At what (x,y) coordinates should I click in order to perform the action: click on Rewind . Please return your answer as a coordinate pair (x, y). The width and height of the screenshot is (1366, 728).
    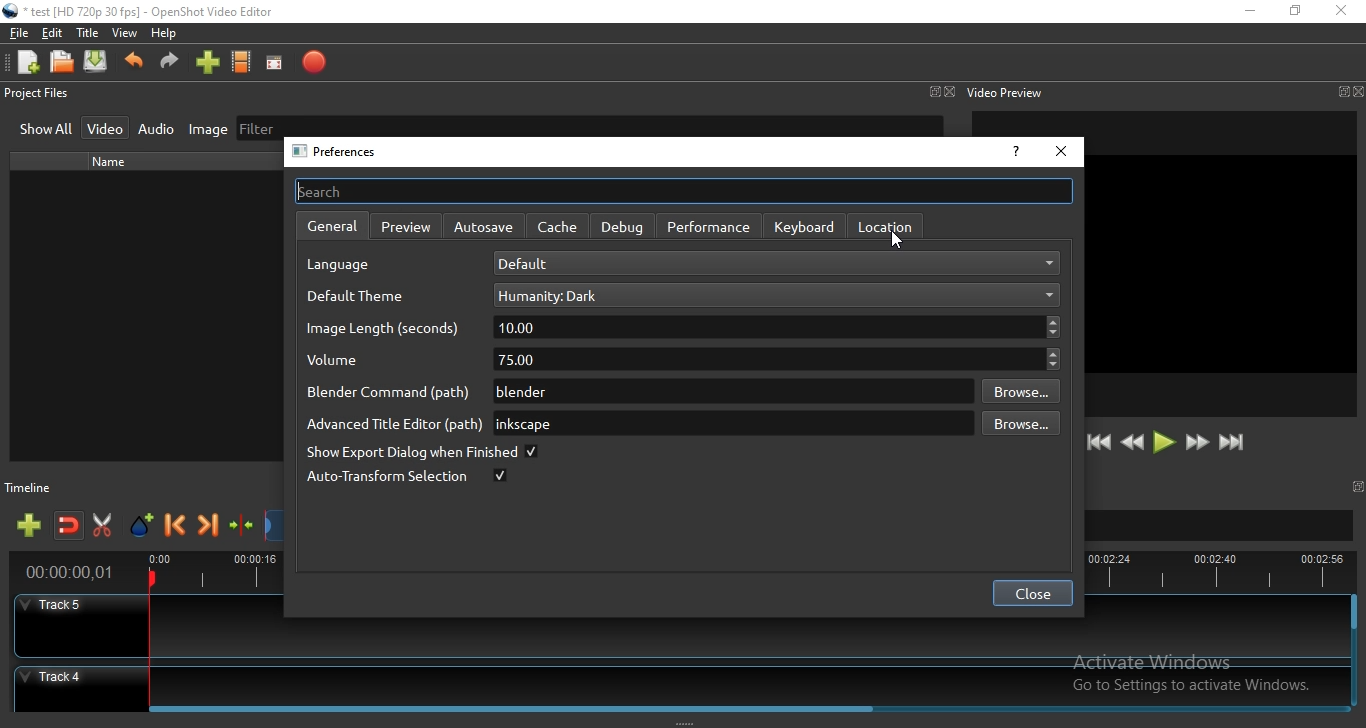
    Looking at the image, I should click on (1132, 443).